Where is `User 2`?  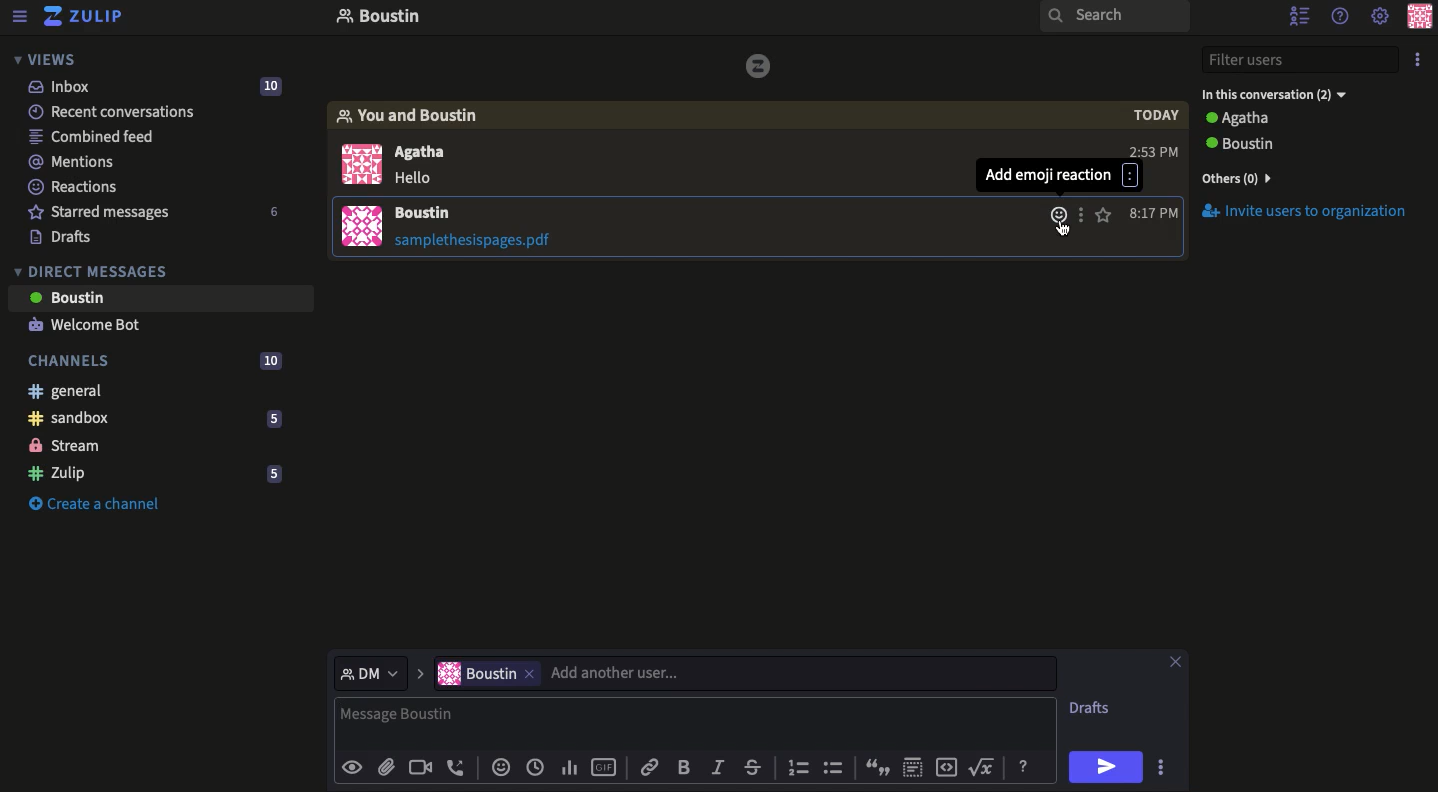 User 2 is located at coordinates (1292, 144).